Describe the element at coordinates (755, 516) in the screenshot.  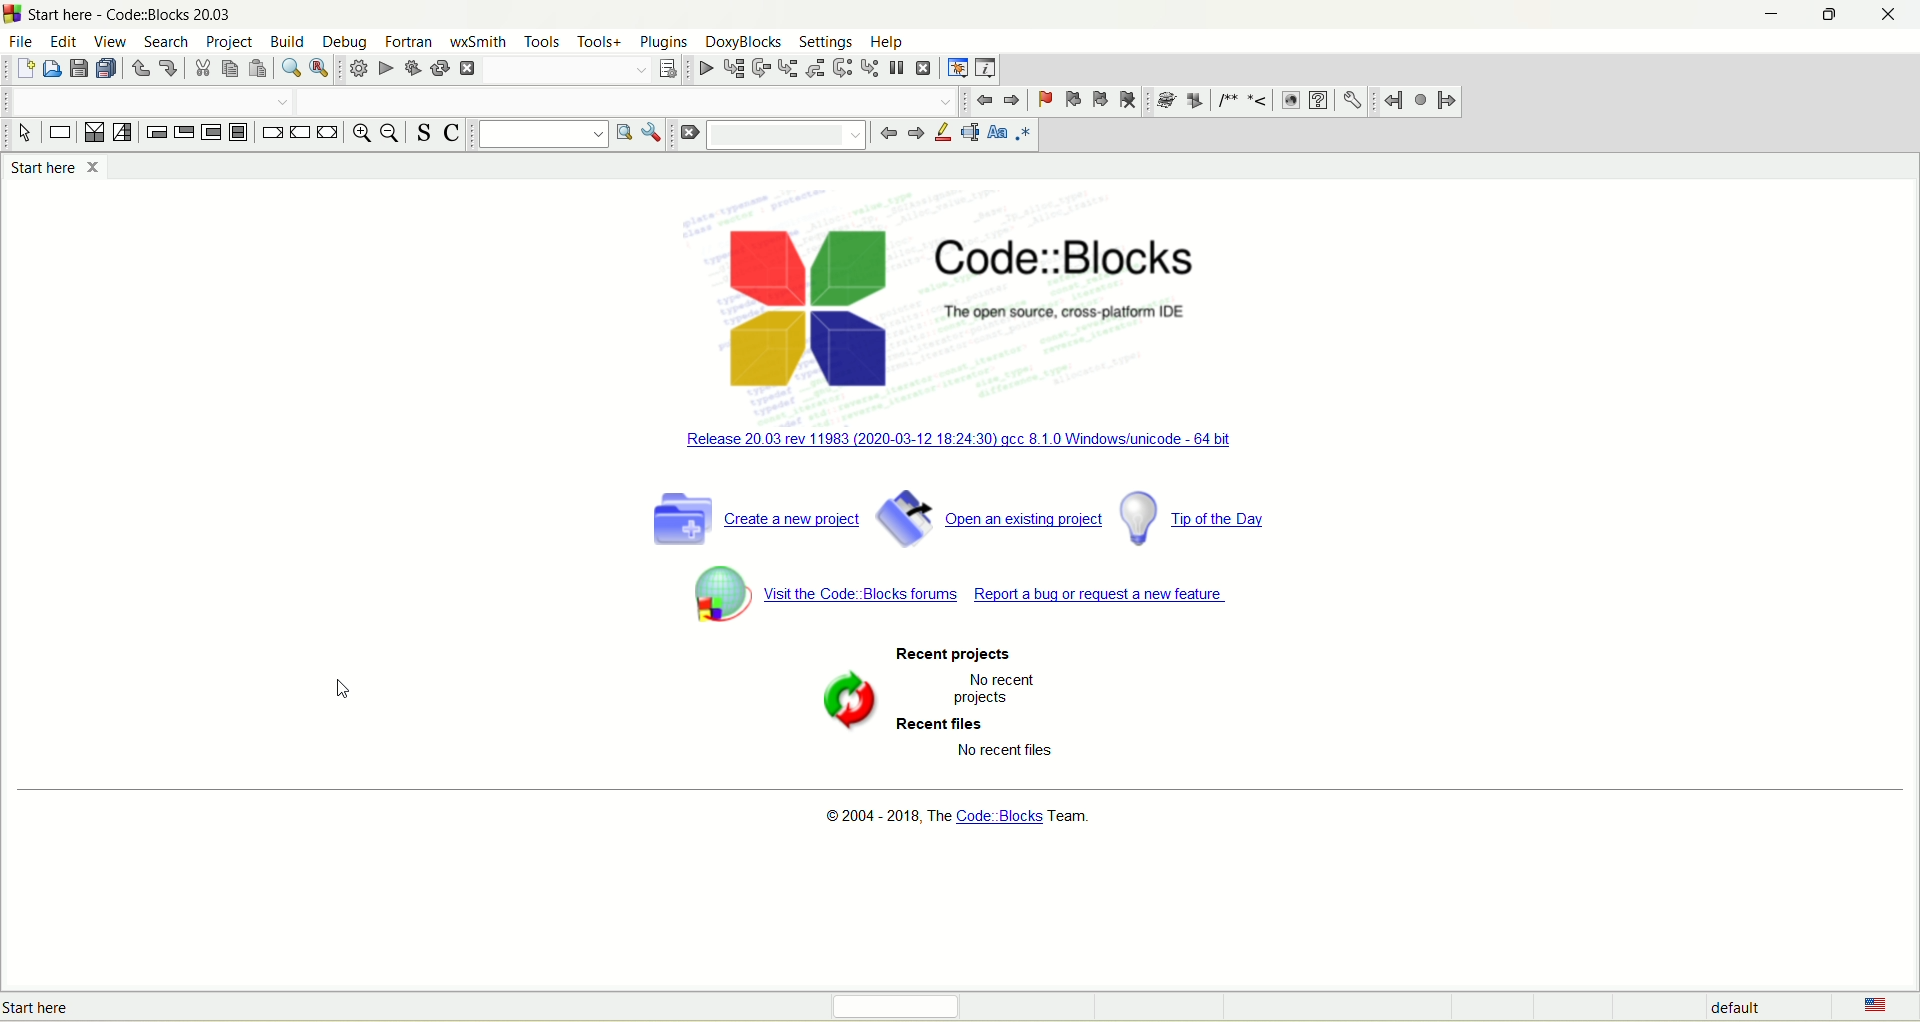
I see `create a new project` at that location.